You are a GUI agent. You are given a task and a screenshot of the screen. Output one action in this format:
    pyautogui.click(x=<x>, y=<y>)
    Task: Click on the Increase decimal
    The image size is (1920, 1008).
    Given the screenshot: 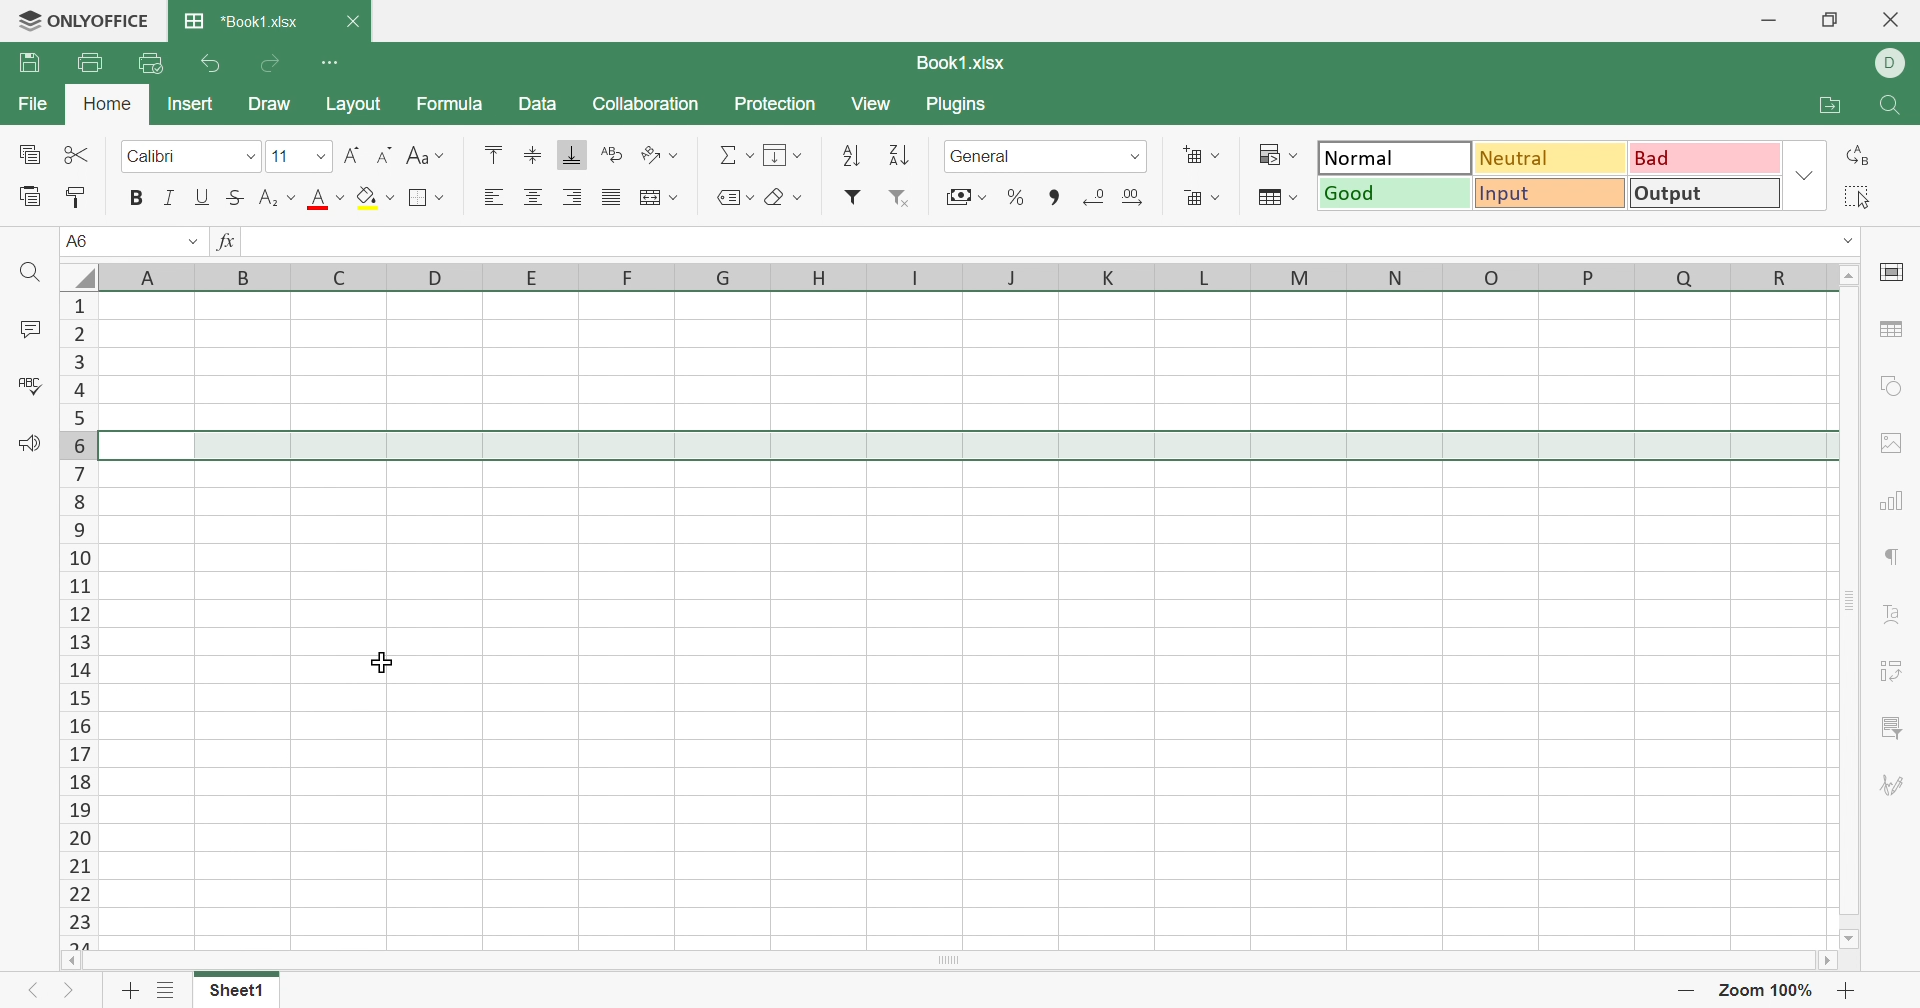 What is the action you would take?
    pyautogui.click(x=1132, y=197)
    